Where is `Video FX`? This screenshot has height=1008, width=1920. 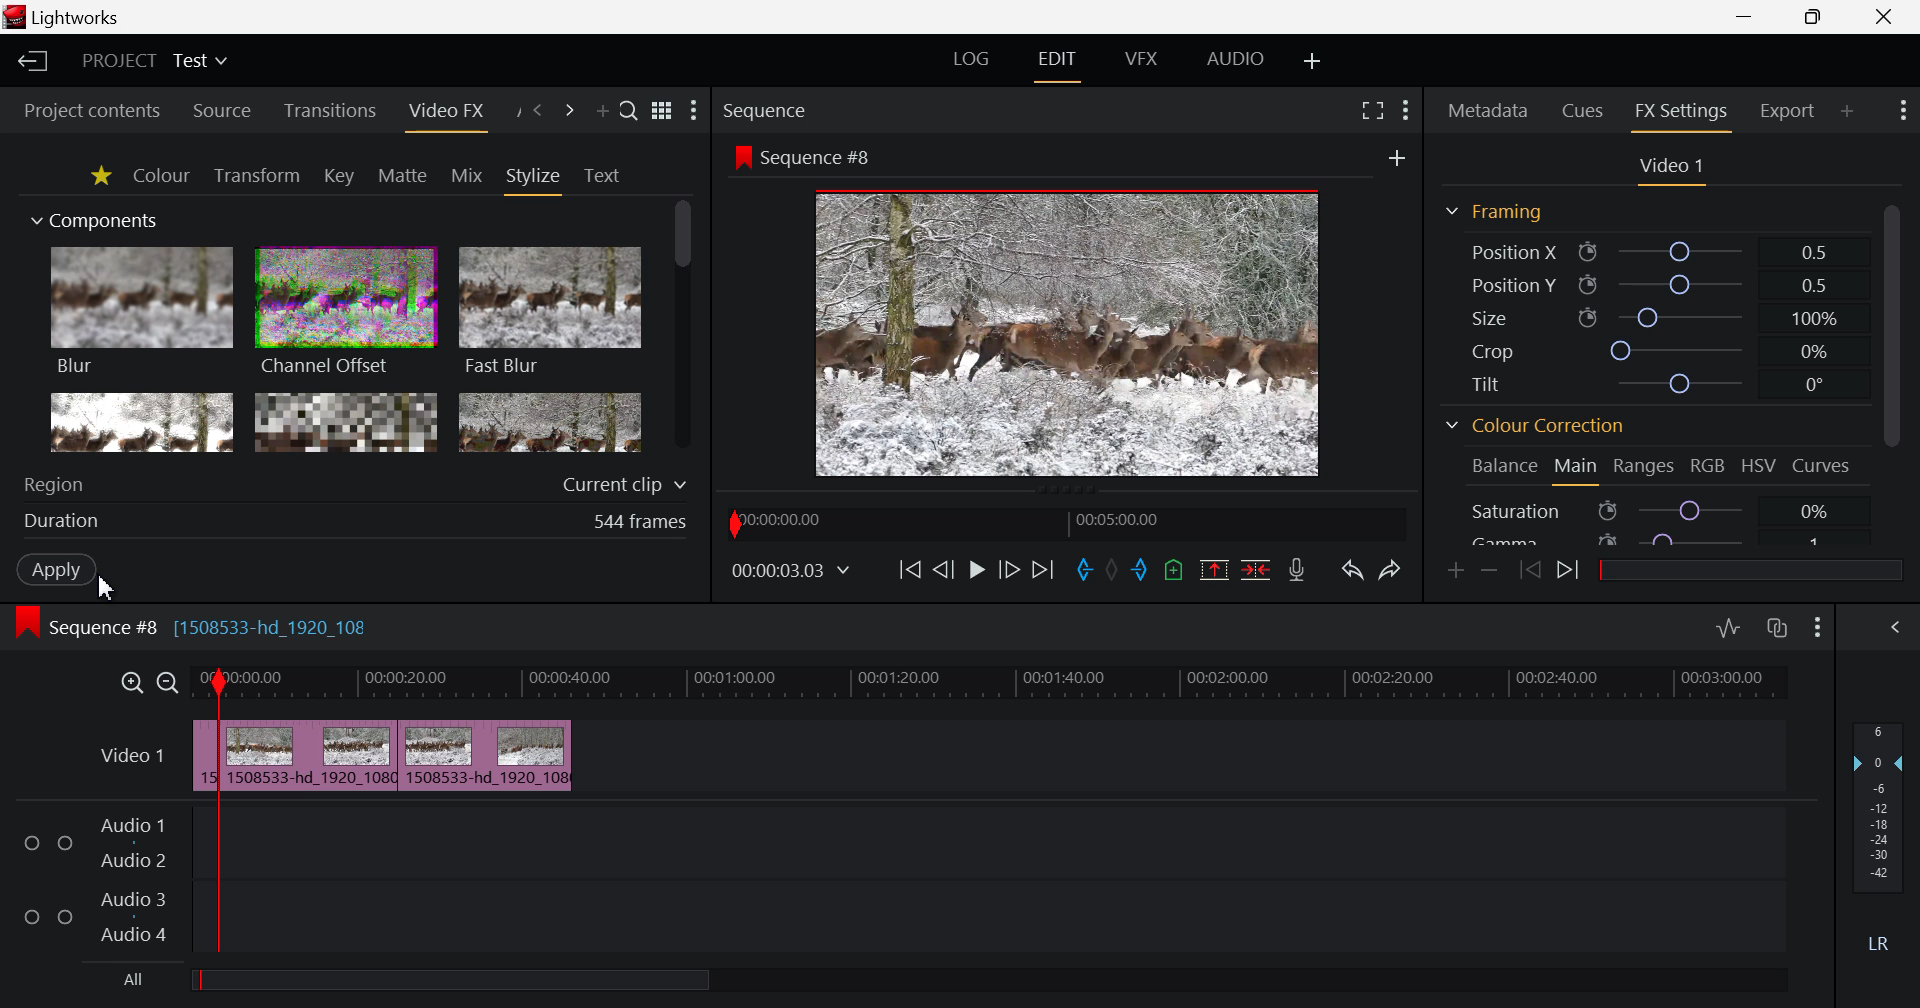
Video FX is located at coordinates (445, 112).